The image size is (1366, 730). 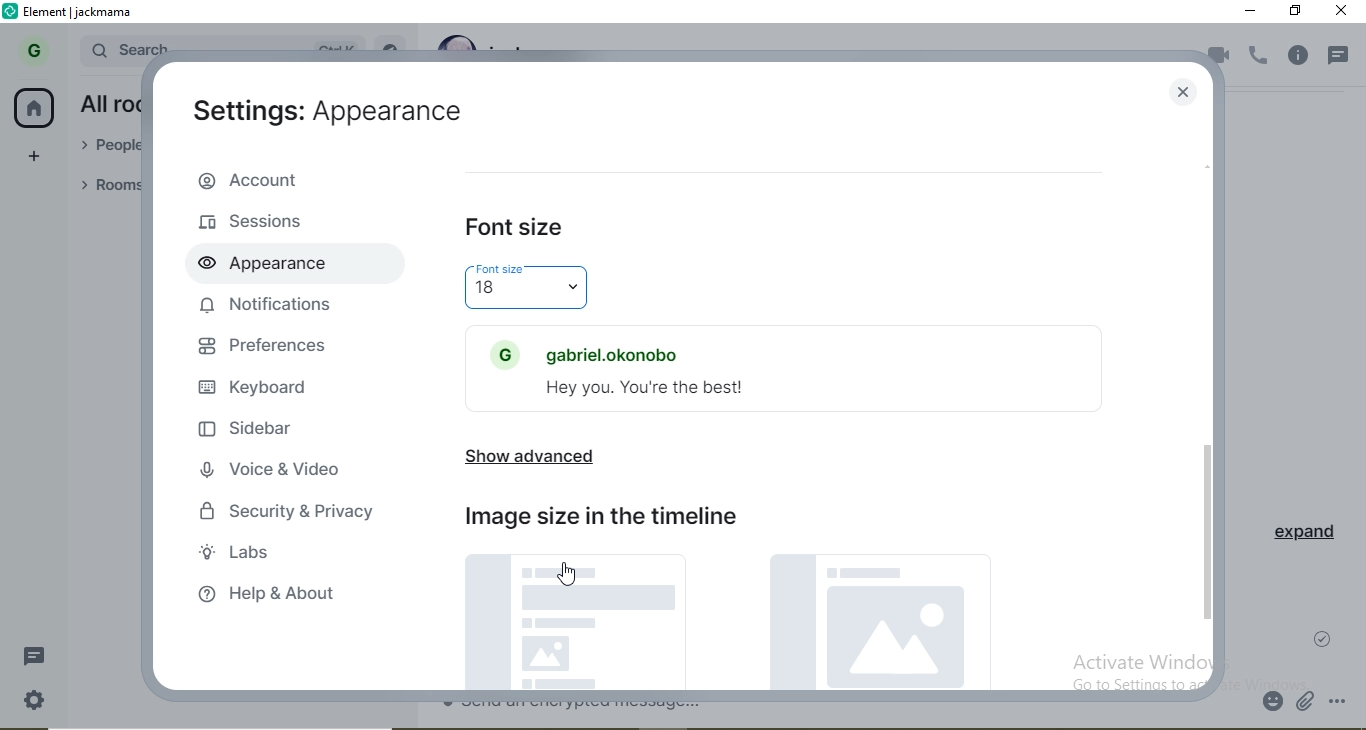 I want to click on font size, so click(x=512, y=228).